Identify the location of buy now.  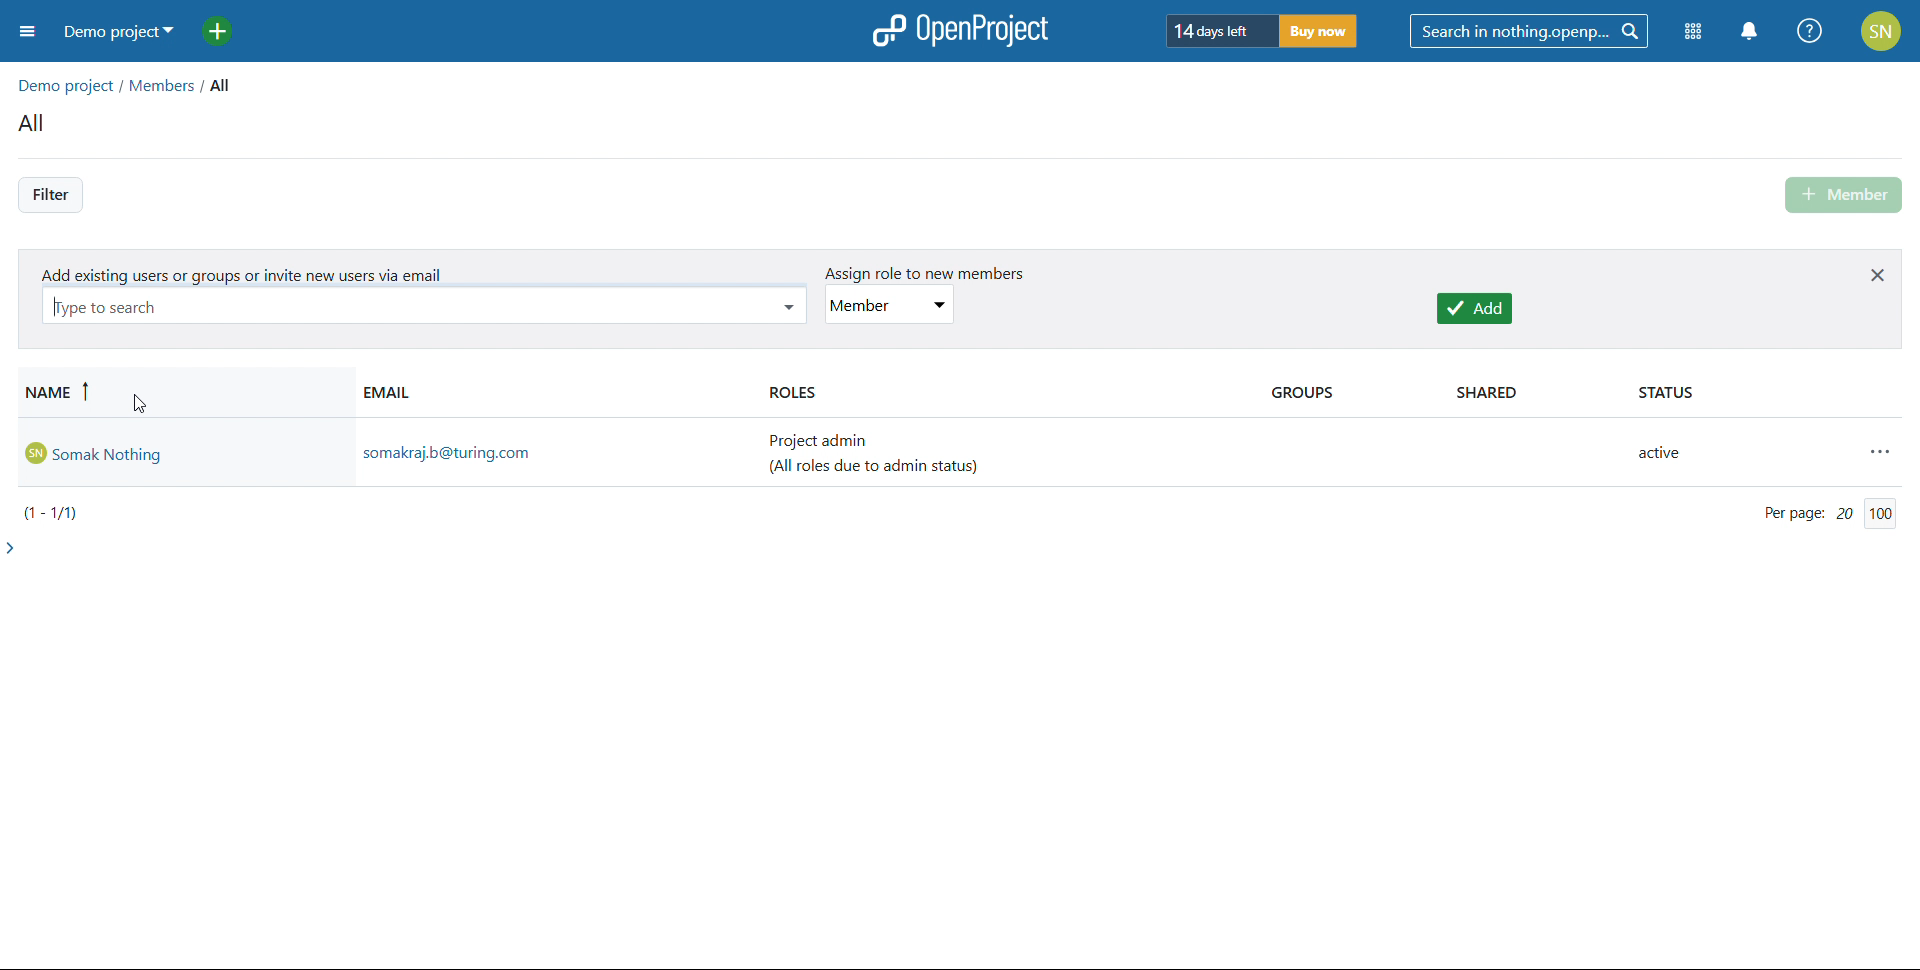
(1319, 30).